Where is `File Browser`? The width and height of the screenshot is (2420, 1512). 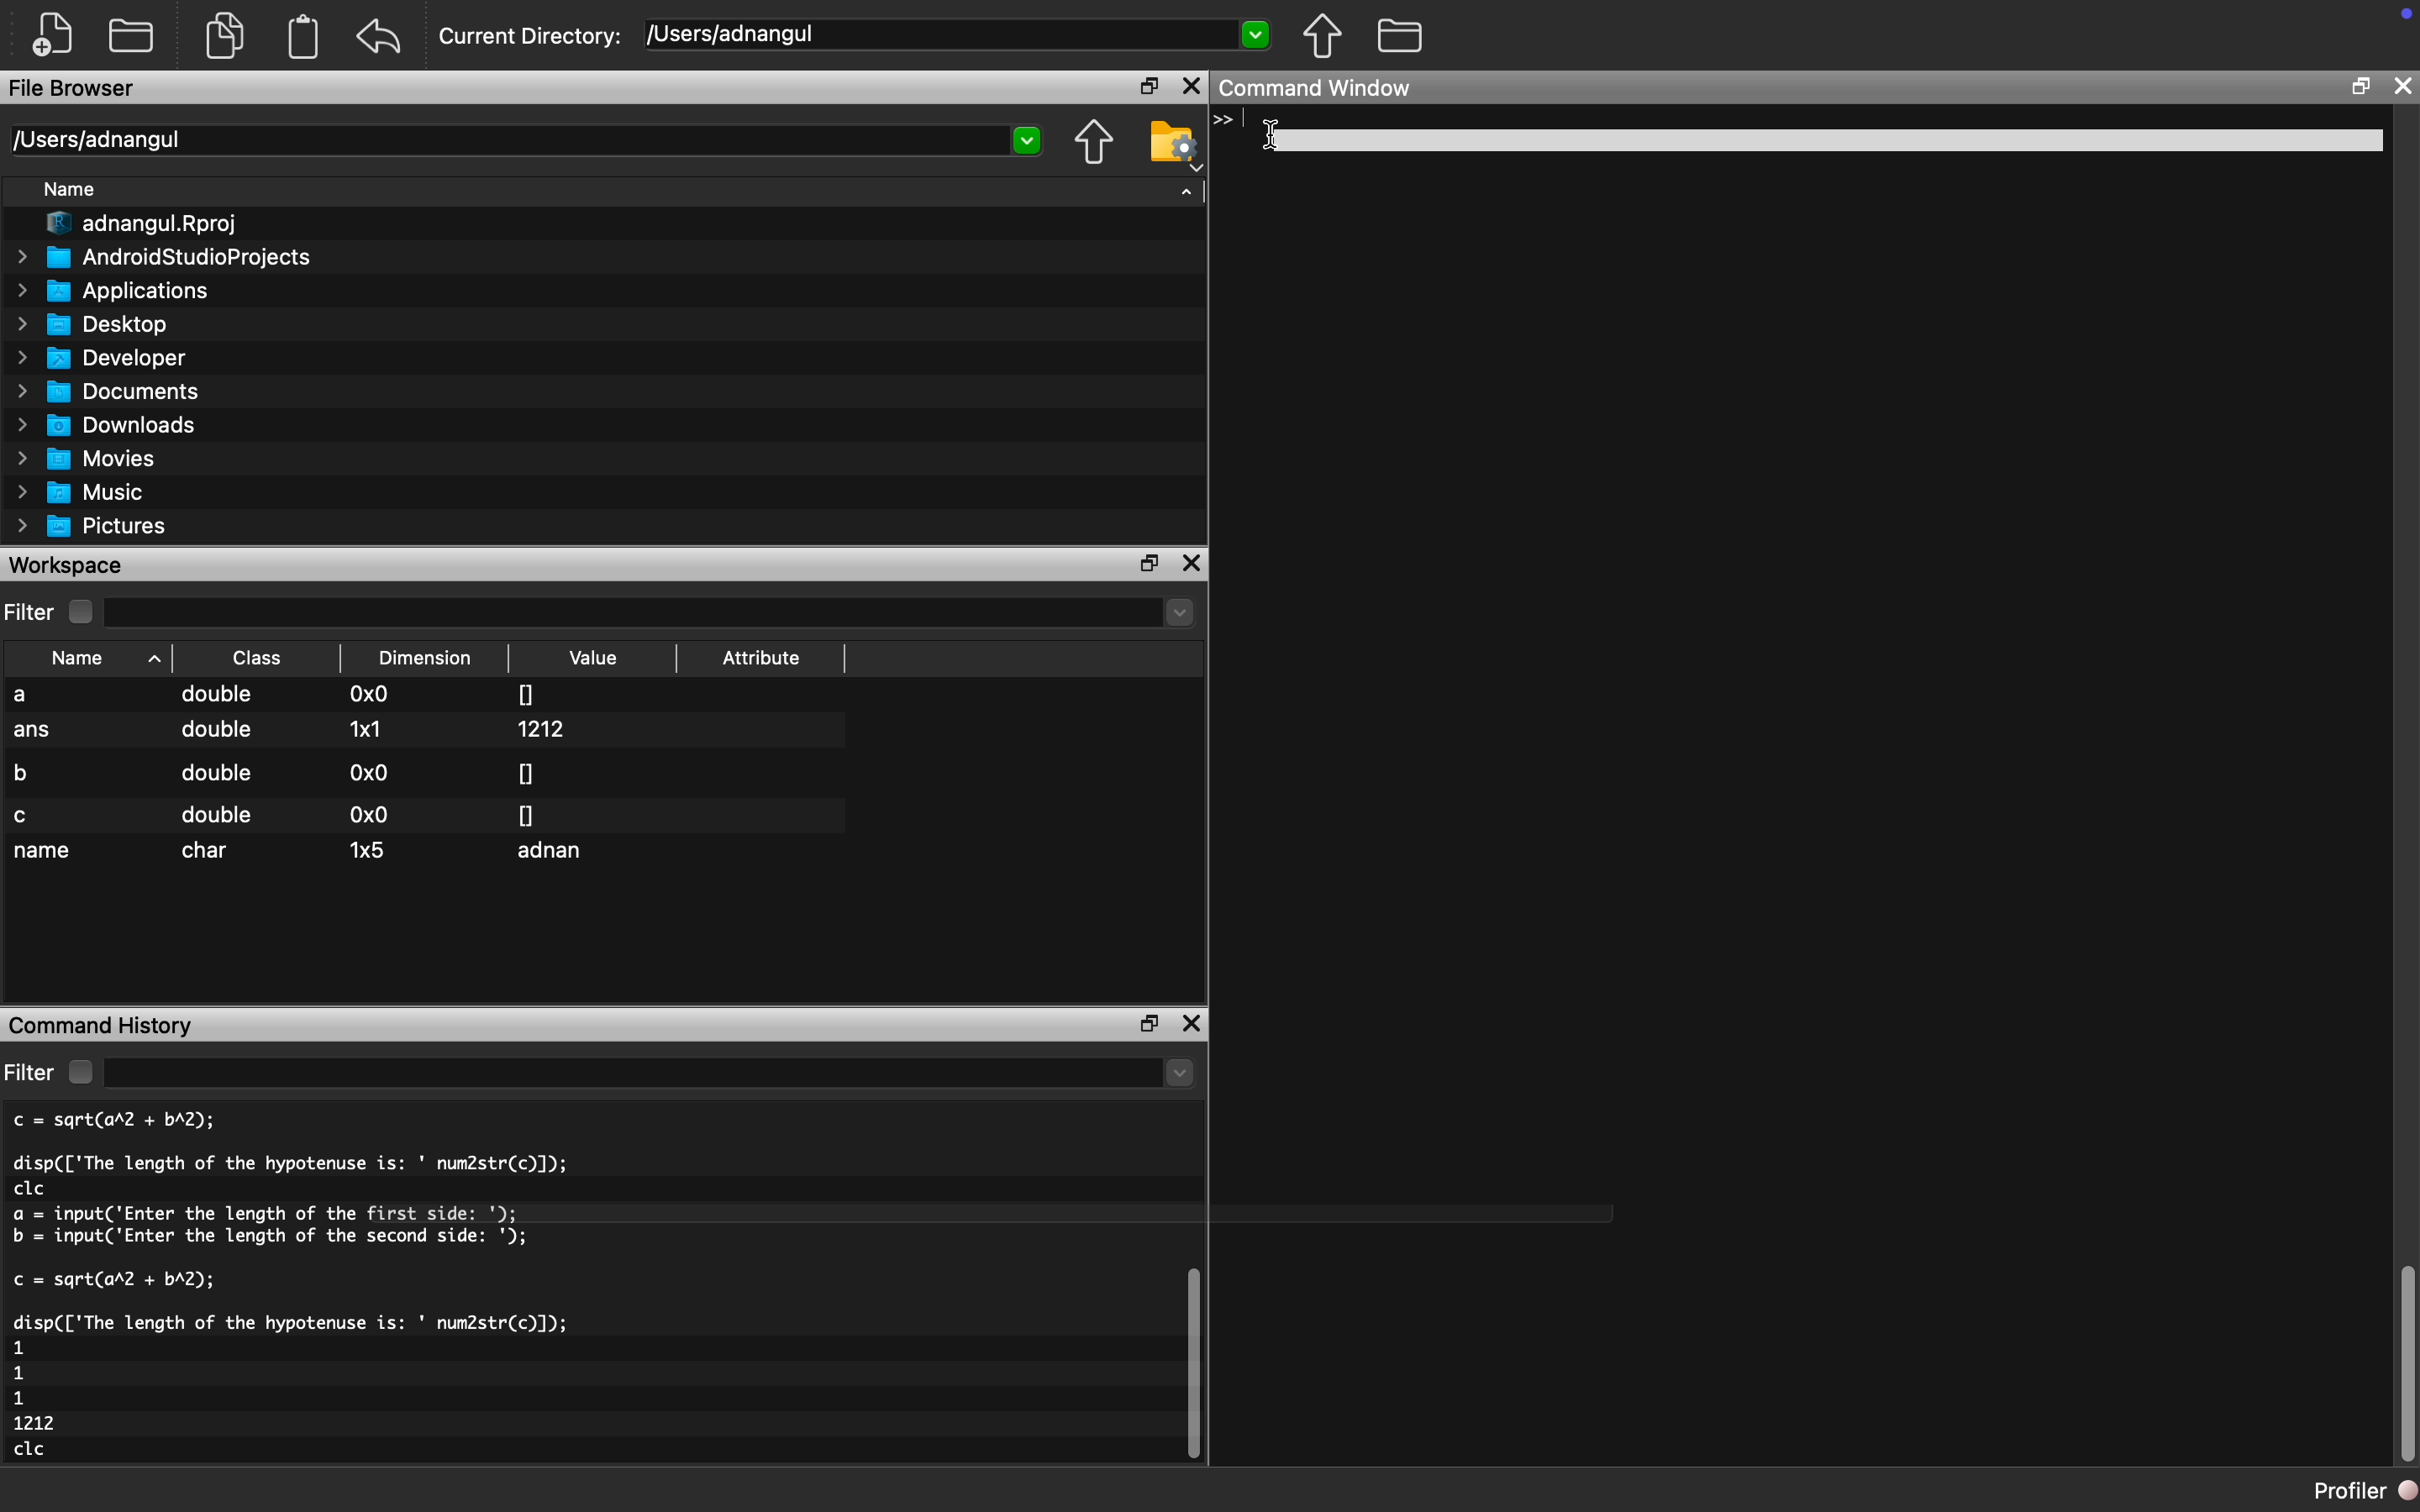
File Browser is located at coordinates (75, 91).